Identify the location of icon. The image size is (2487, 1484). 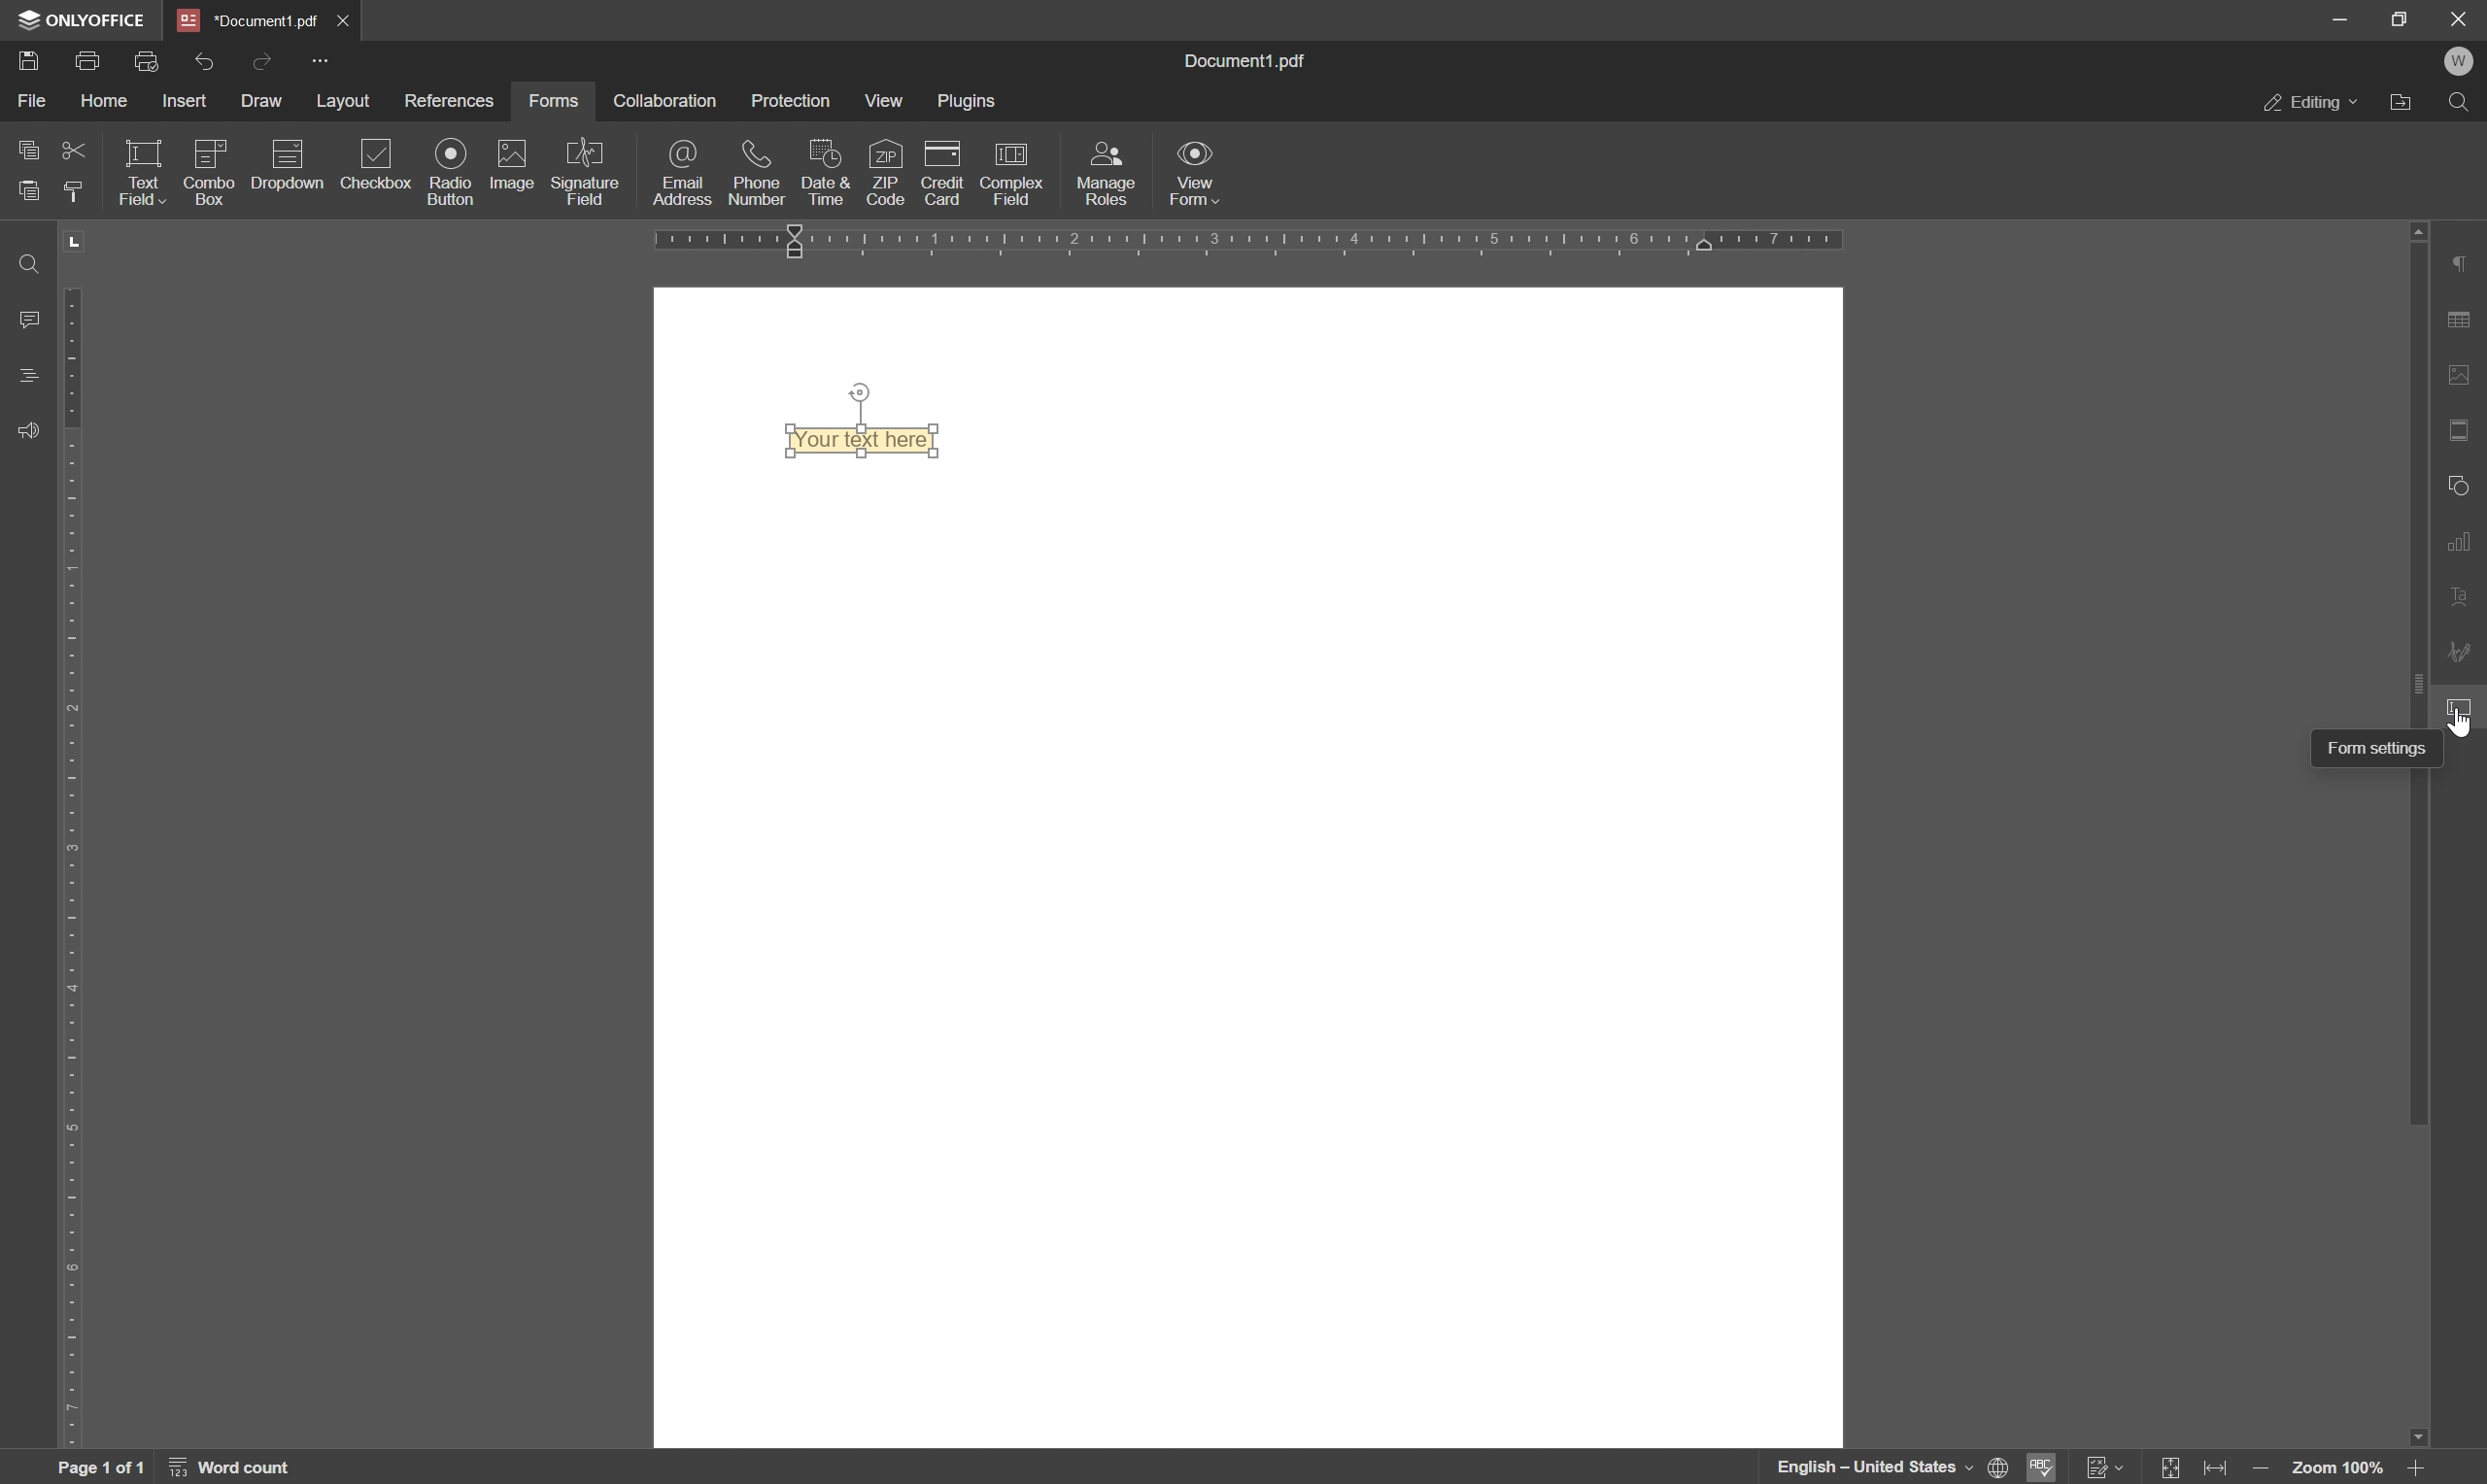
(289, 152).